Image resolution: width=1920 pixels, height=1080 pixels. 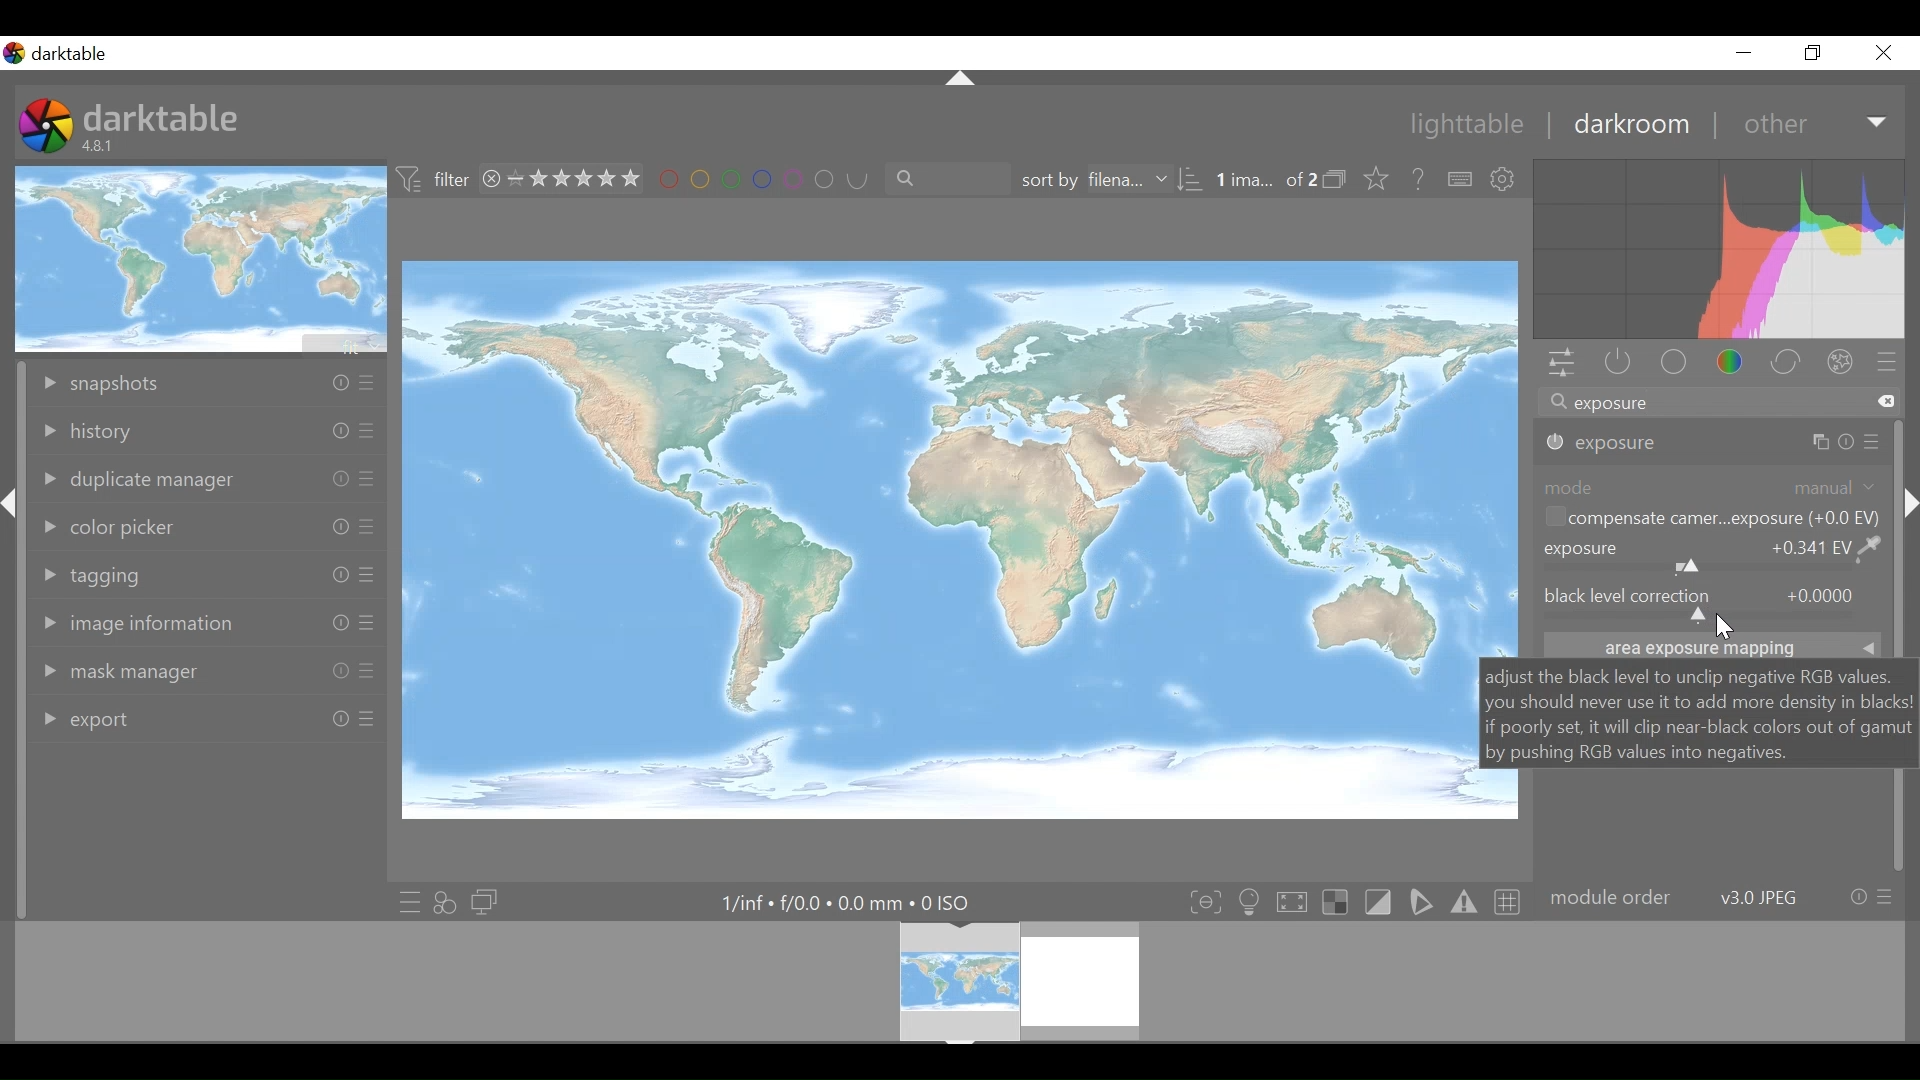 I want to click on darktable, so click(x=161, y=117).